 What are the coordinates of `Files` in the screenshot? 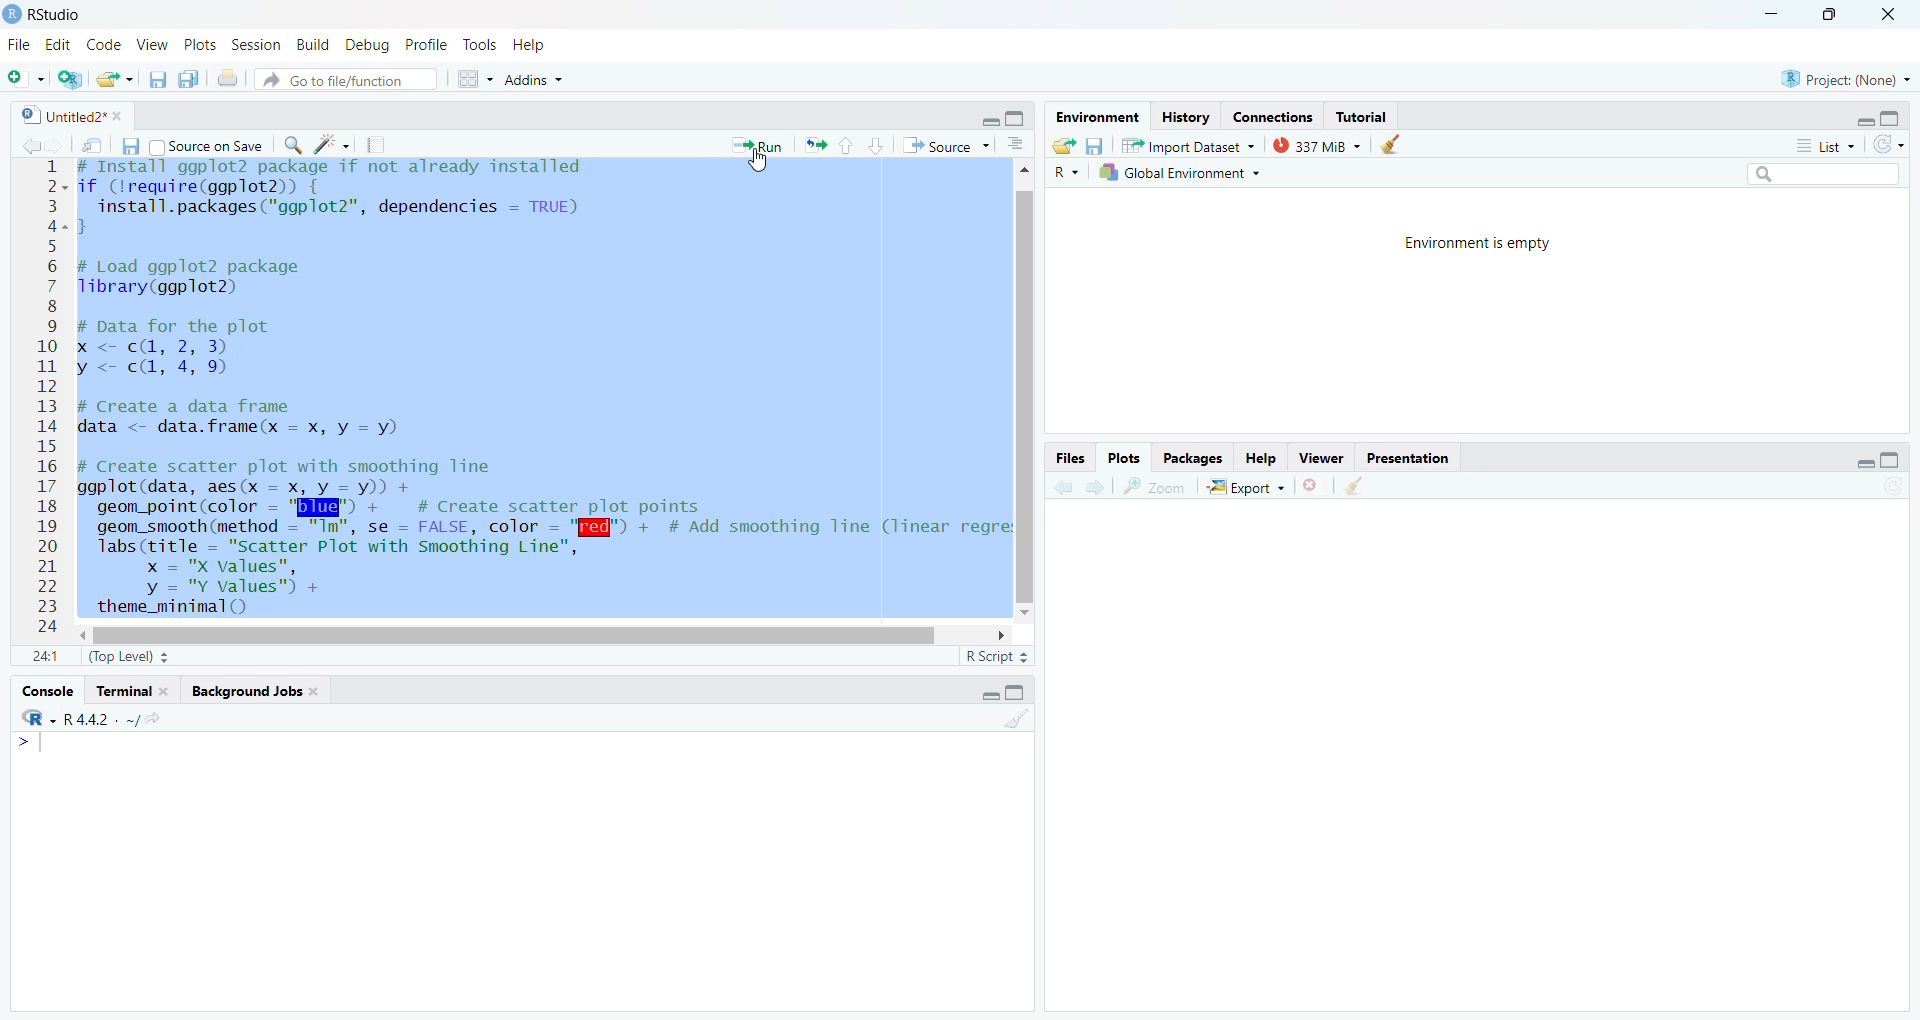 It's located at (1067, 458).